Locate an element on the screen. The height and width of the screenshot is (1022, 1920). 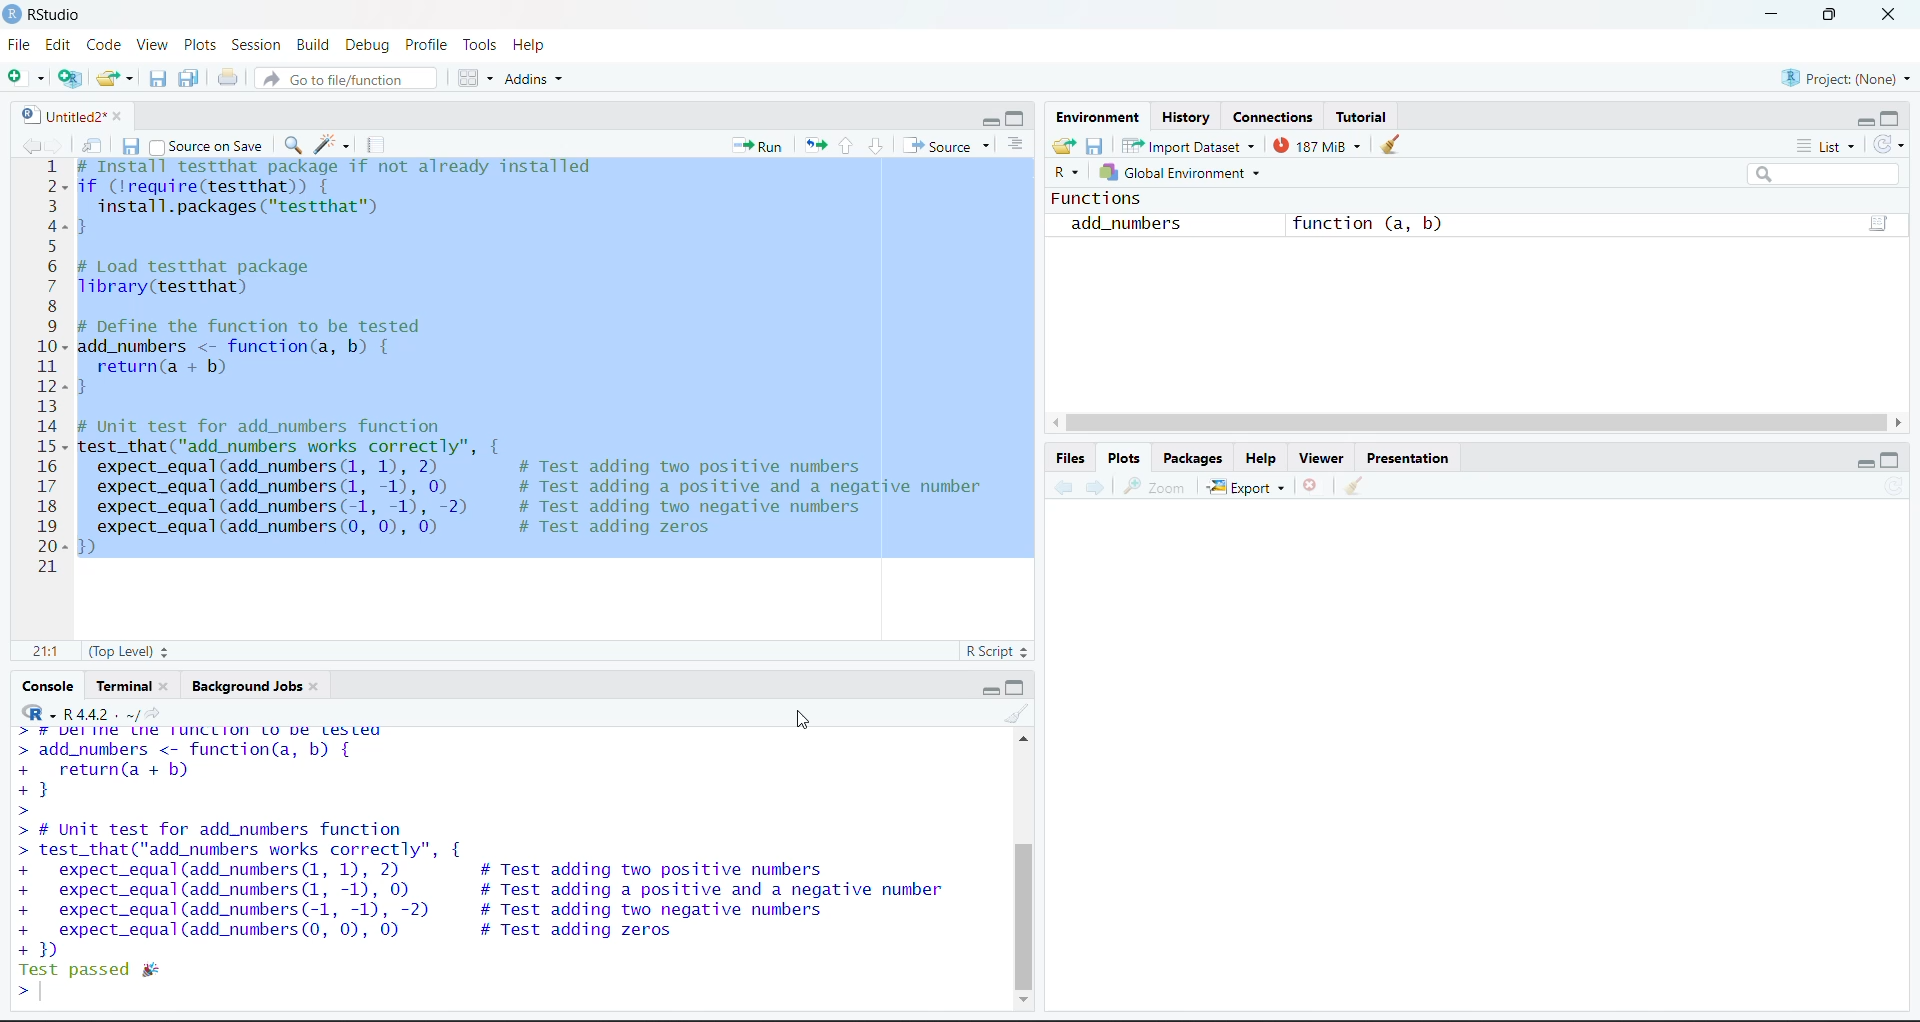
close is located at coordinates (119, 116).